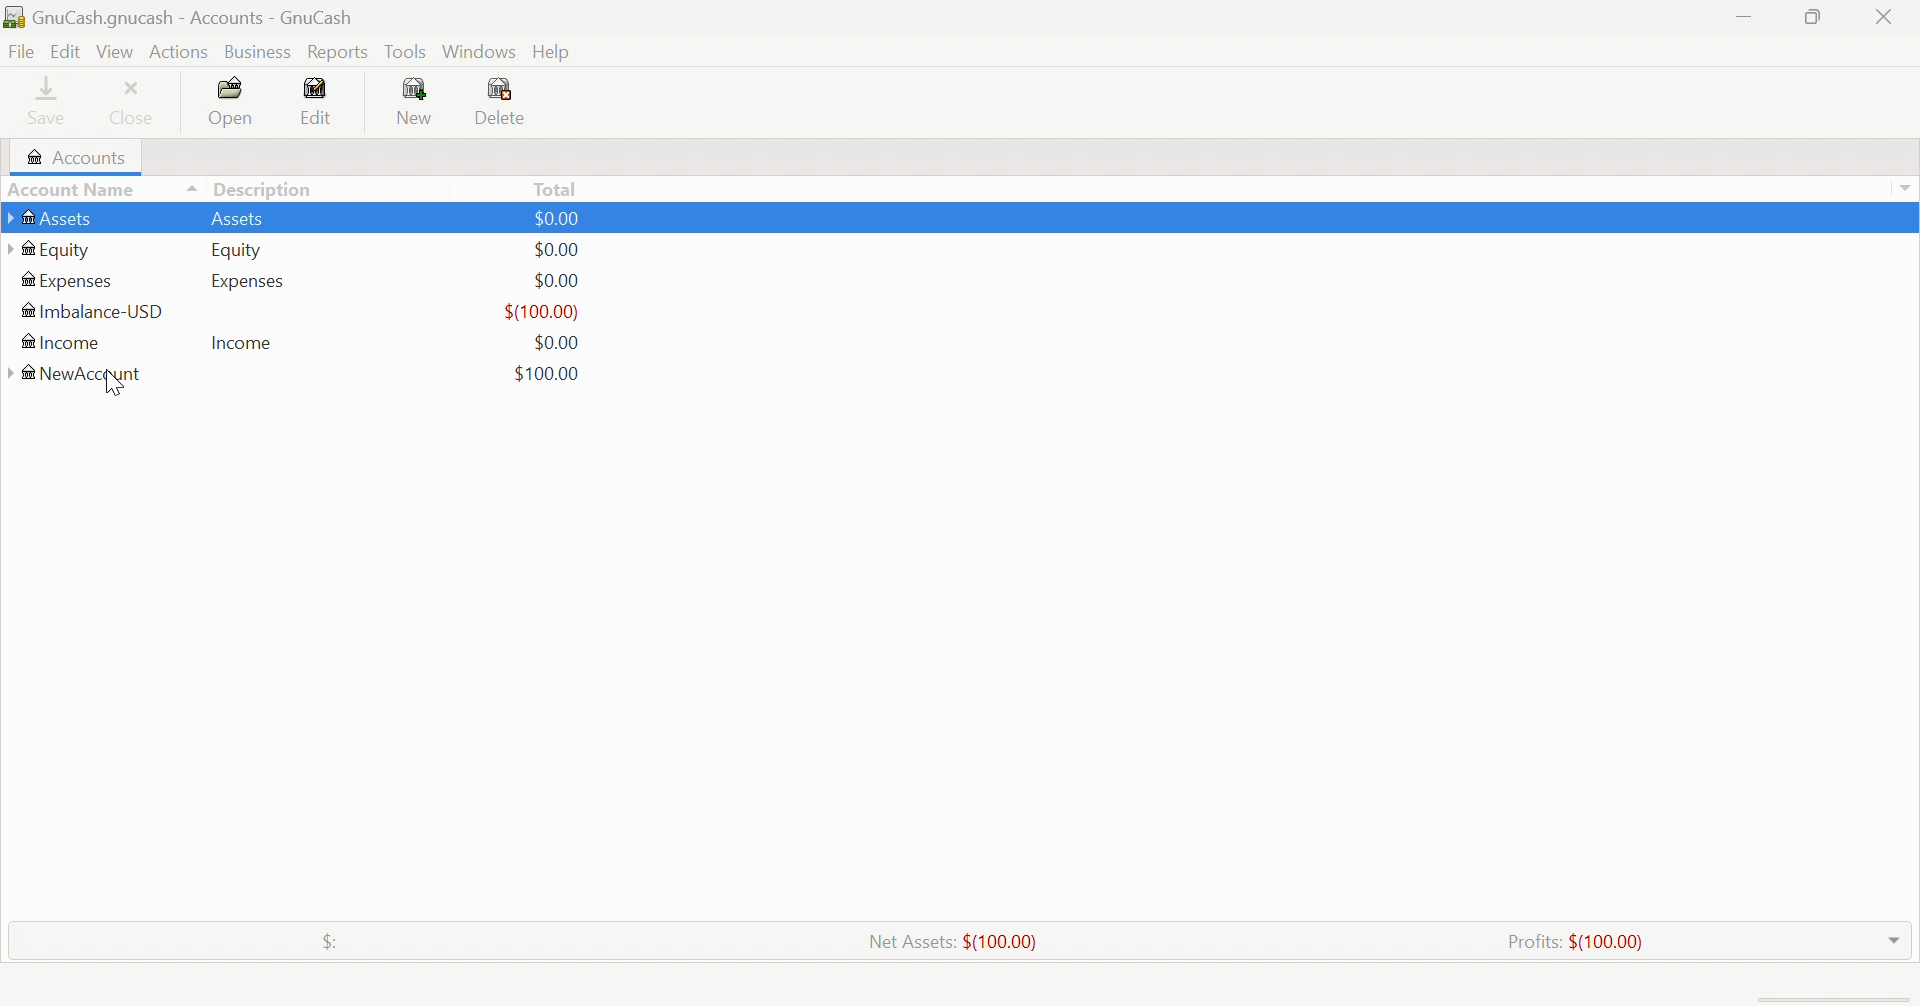 The width and height of the screenshot is (1920, 1006). Describe the element at coordinates (104, 192) in the screenshot. I see `Account Name` at that location.